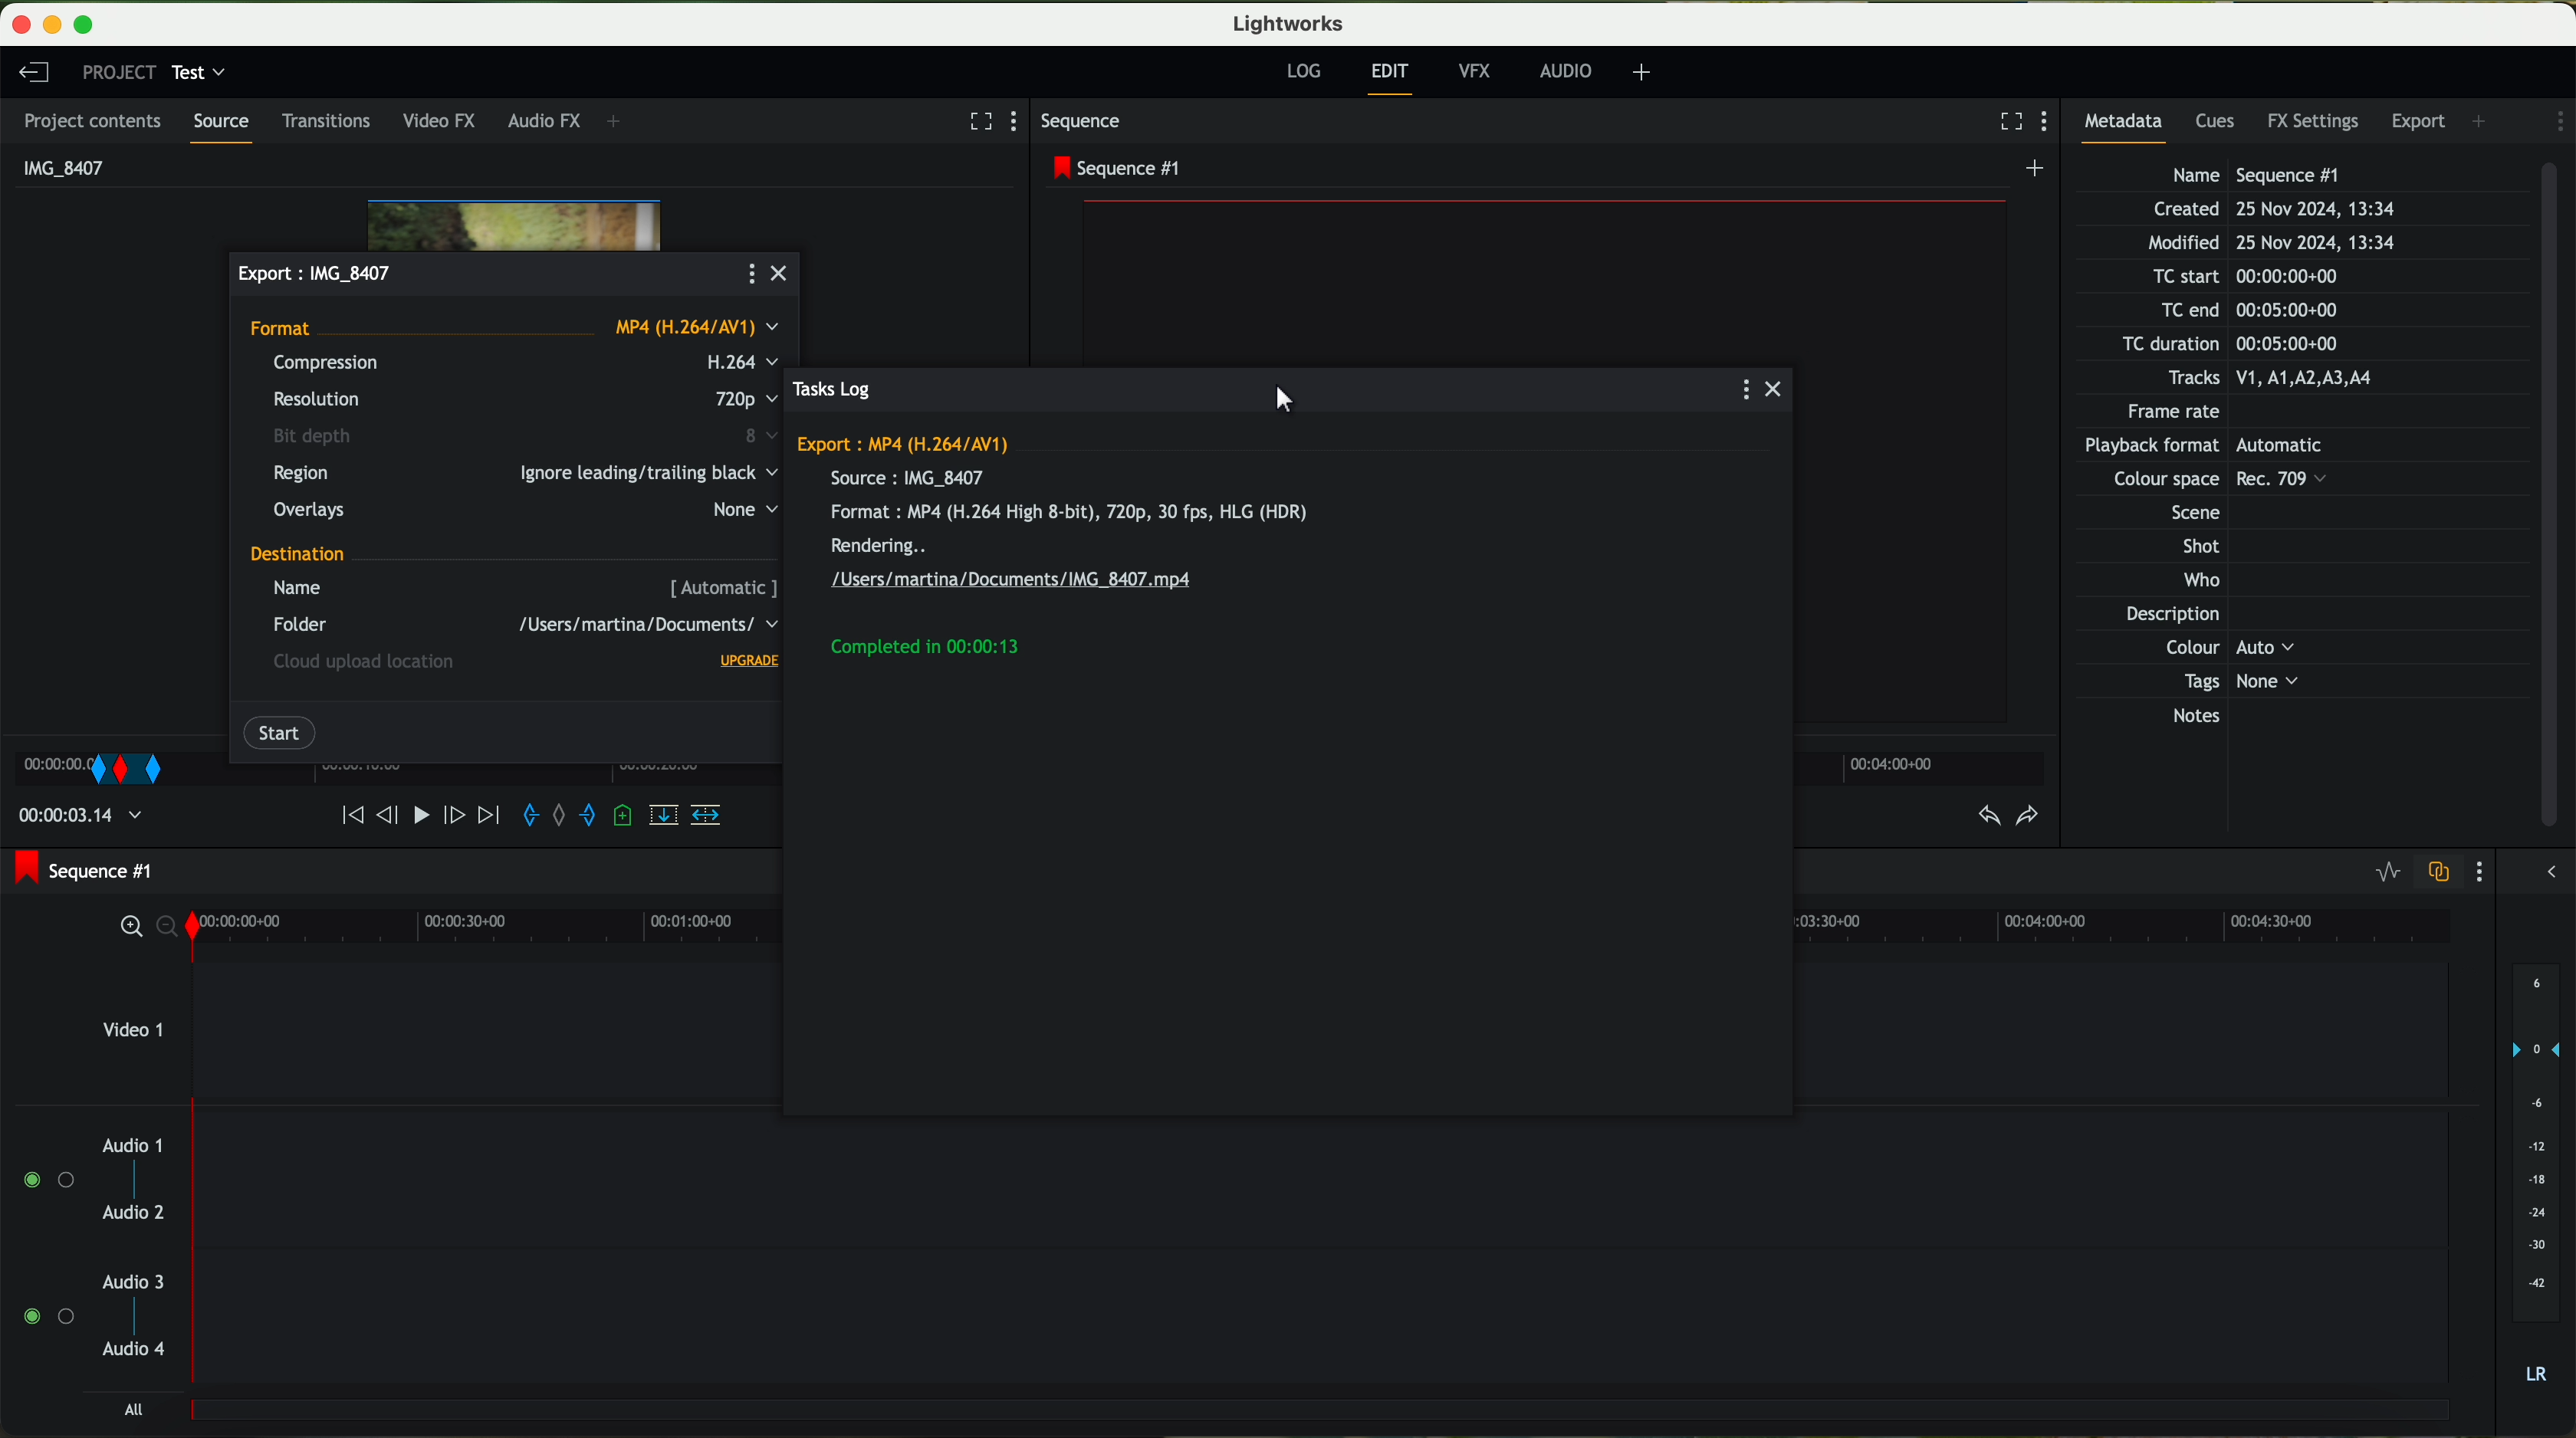  Describe the element at coordinates (1479, 74) in the screenshot. I see `VFX` at that location.